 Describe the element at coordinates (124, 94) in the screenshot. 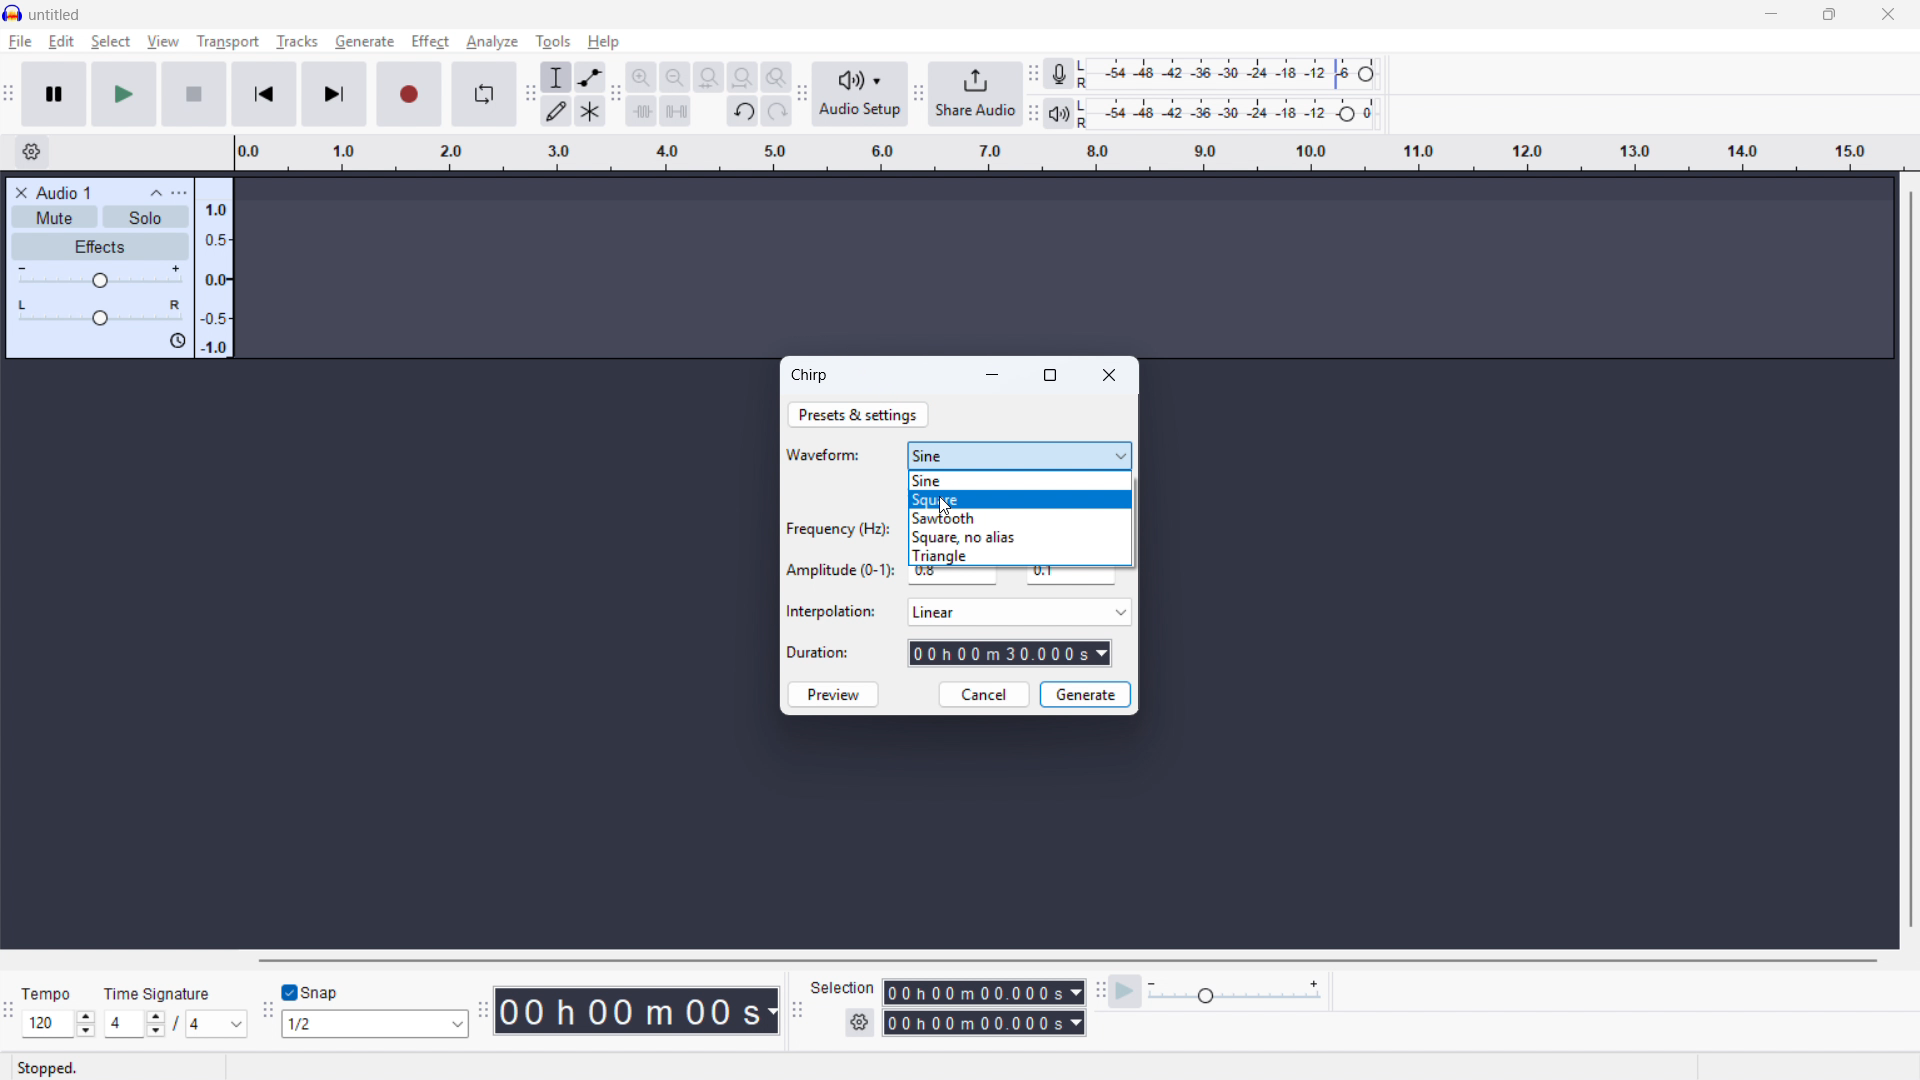

I see `play ` at that location.